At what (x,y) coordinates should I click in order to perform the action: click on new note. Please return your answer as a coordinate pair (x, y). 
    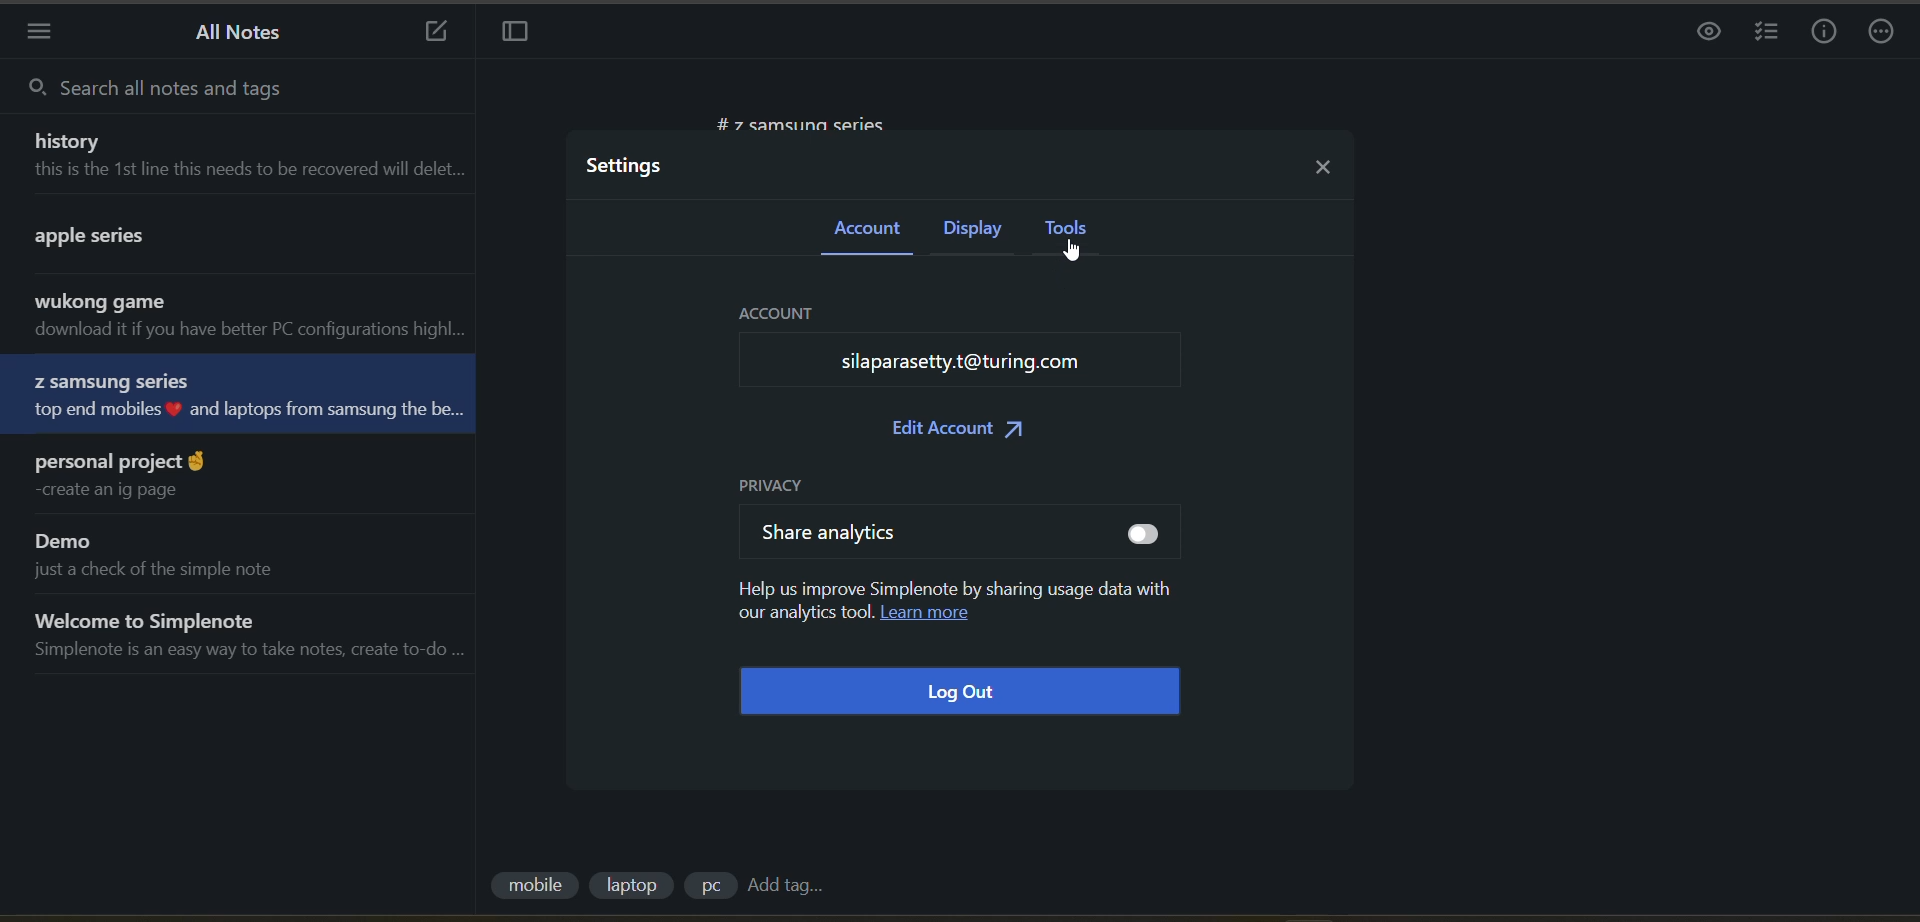
    Looking at the image, I should click on (436, 33).